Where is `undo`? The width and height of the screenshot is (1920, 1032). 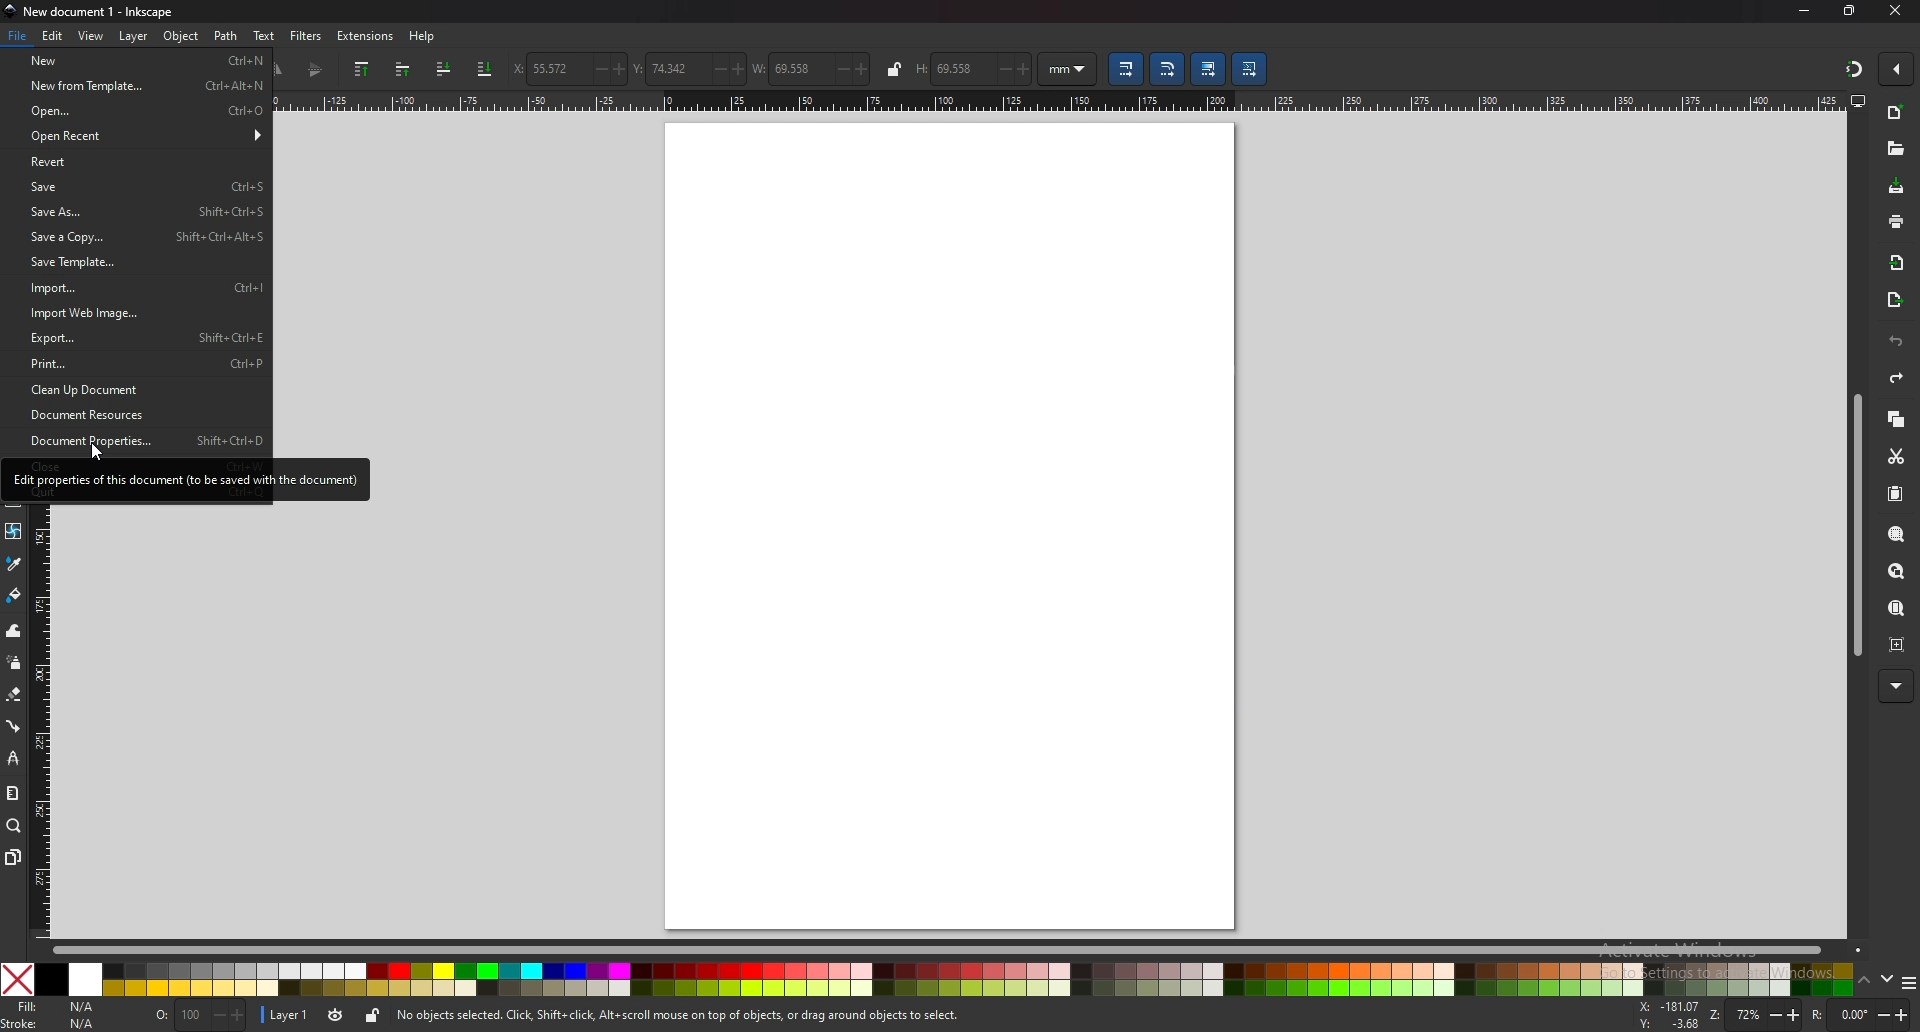 undo is located at coordinates (1897, 341).